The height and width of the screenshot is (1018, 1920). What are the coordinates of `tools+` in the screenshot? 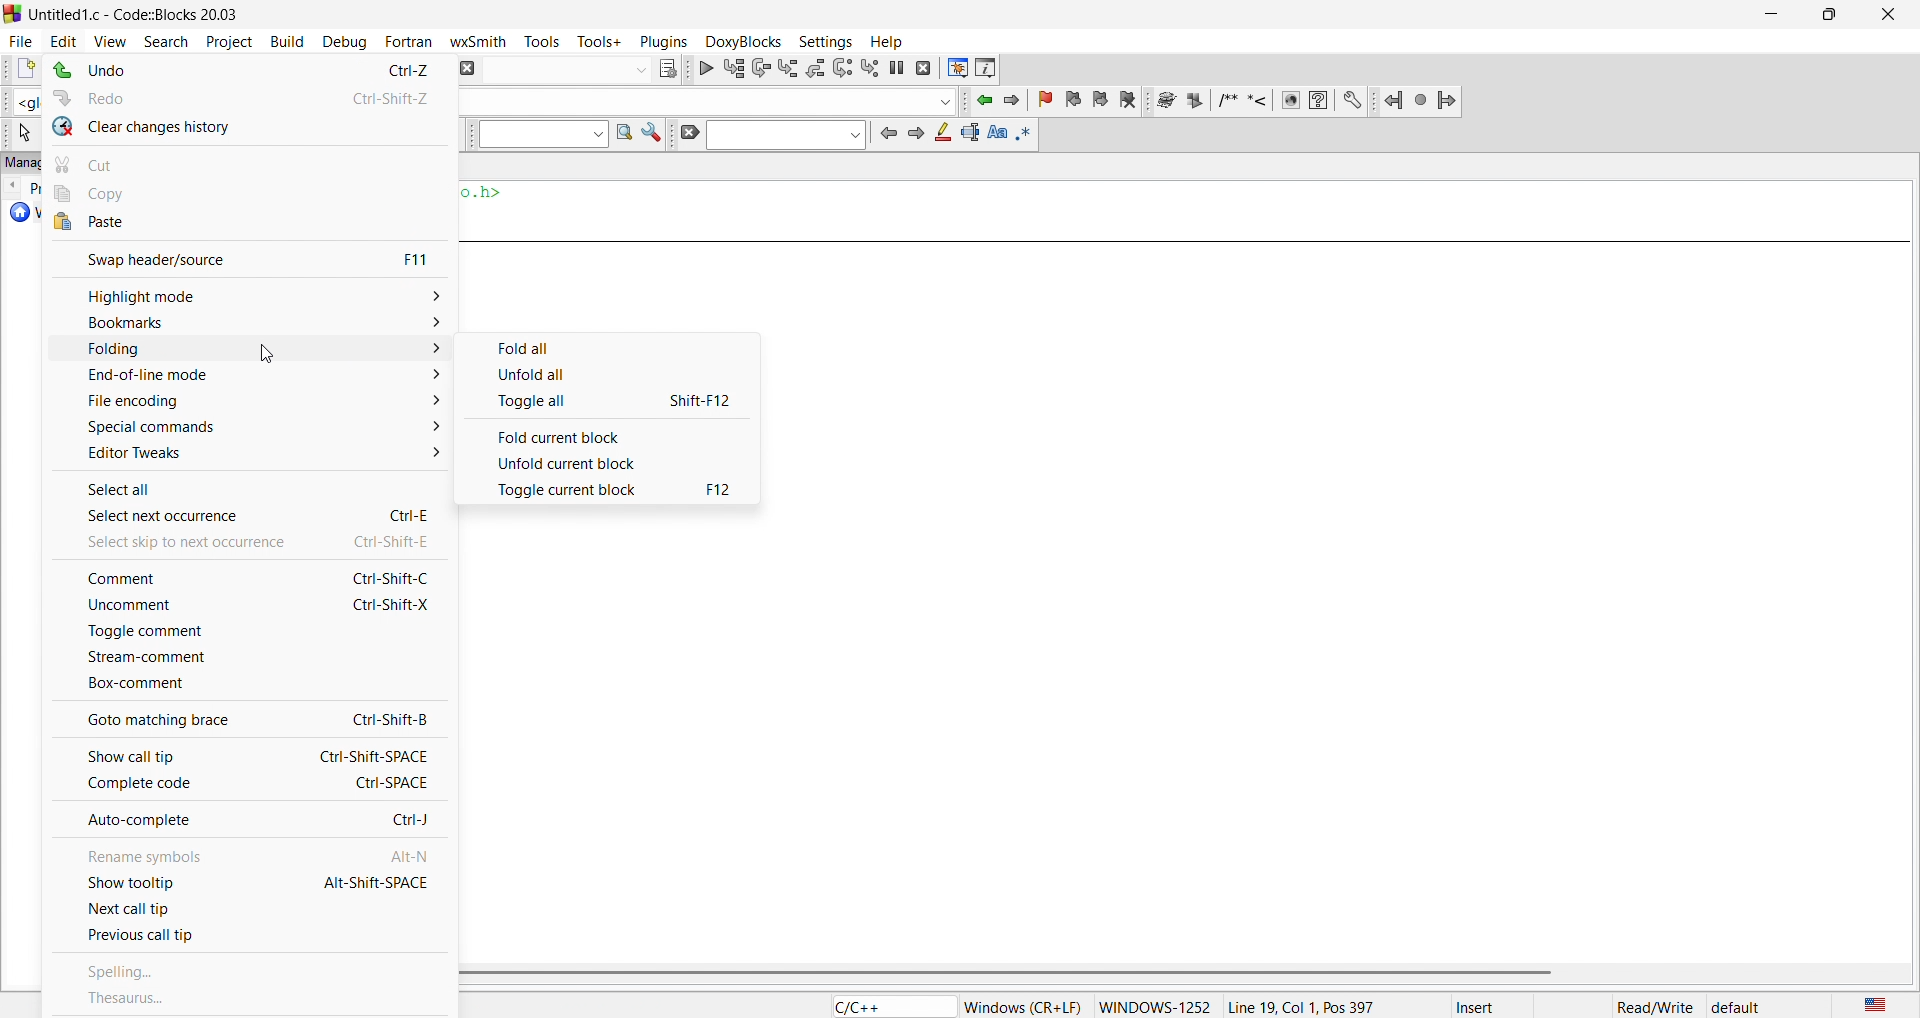 It's located at (600, 40).